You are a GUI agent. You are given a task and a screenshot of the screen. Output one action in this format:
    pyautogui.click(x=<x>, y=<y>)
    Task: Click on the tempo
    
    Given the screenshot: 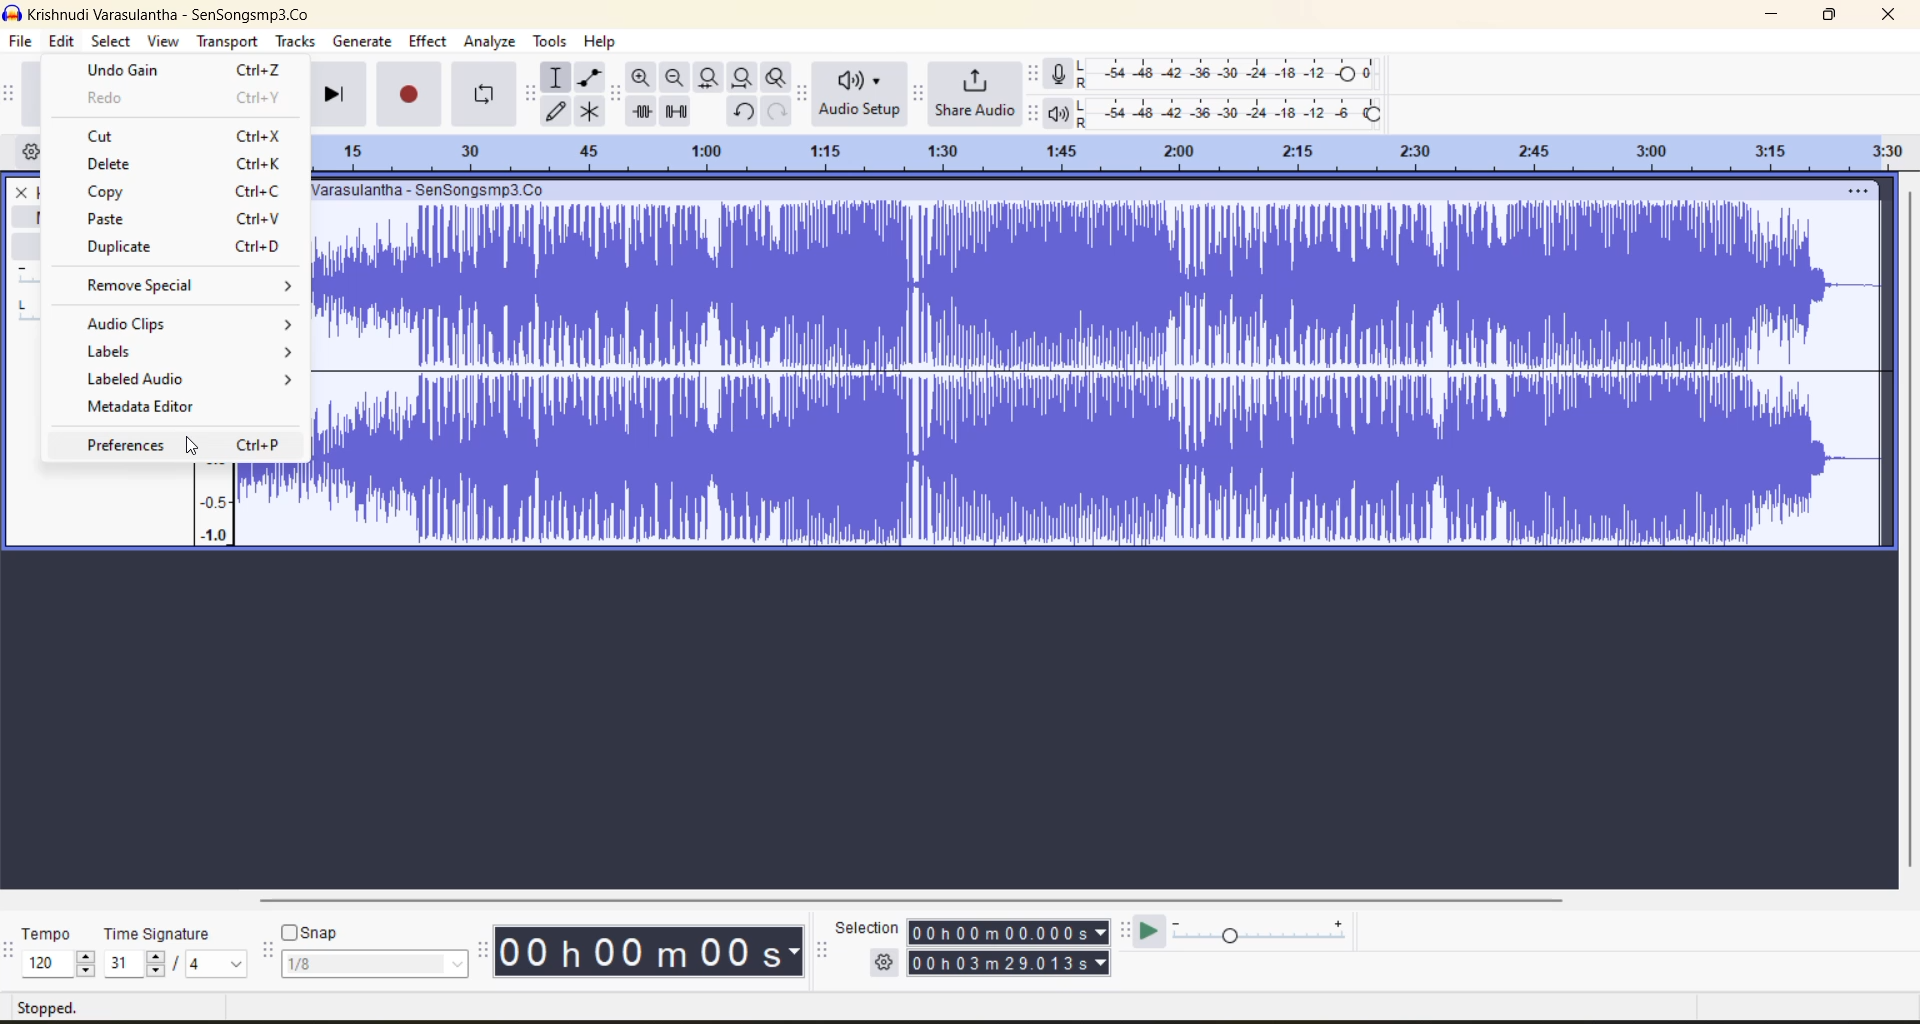 What is the action you would take?
    pyautogui.click(x=59, y=952)
    